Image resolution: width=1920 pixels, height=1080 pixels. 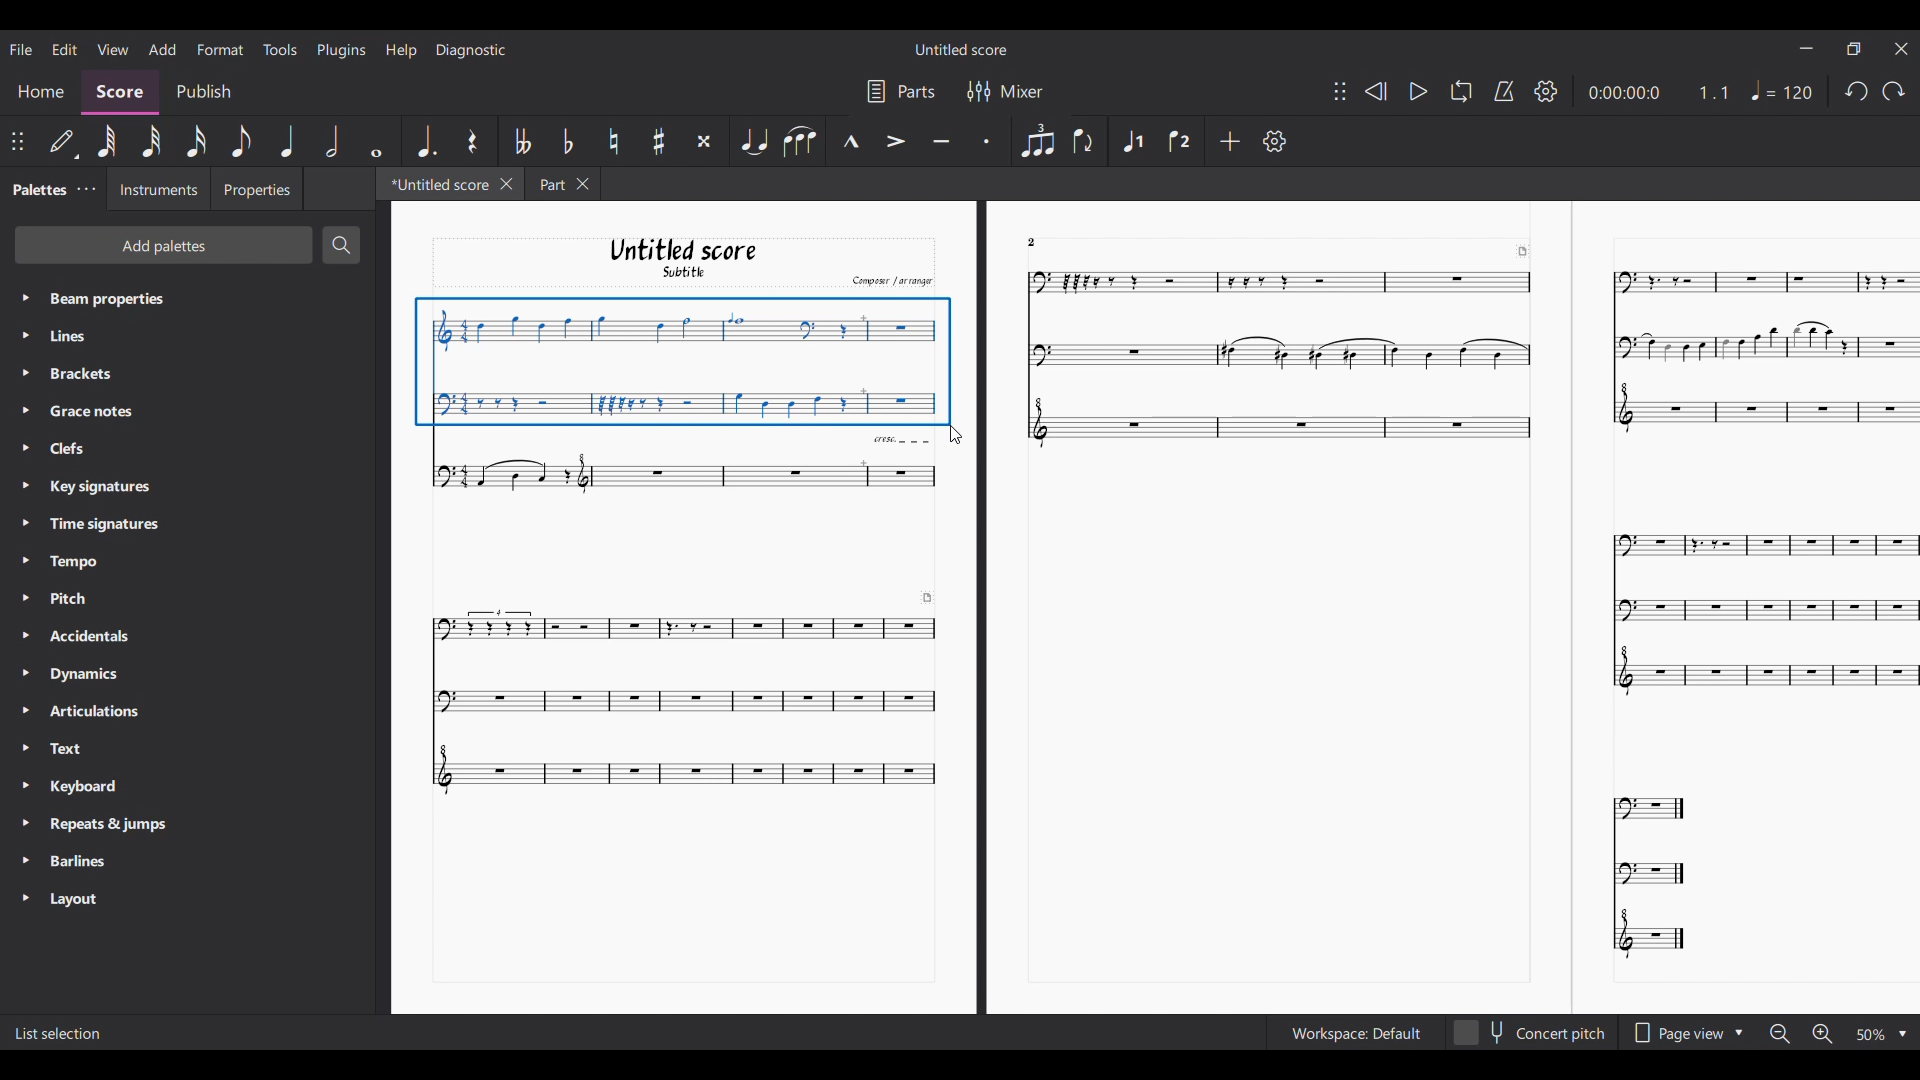 I want to click on Add, so click(x=1229, y=140).